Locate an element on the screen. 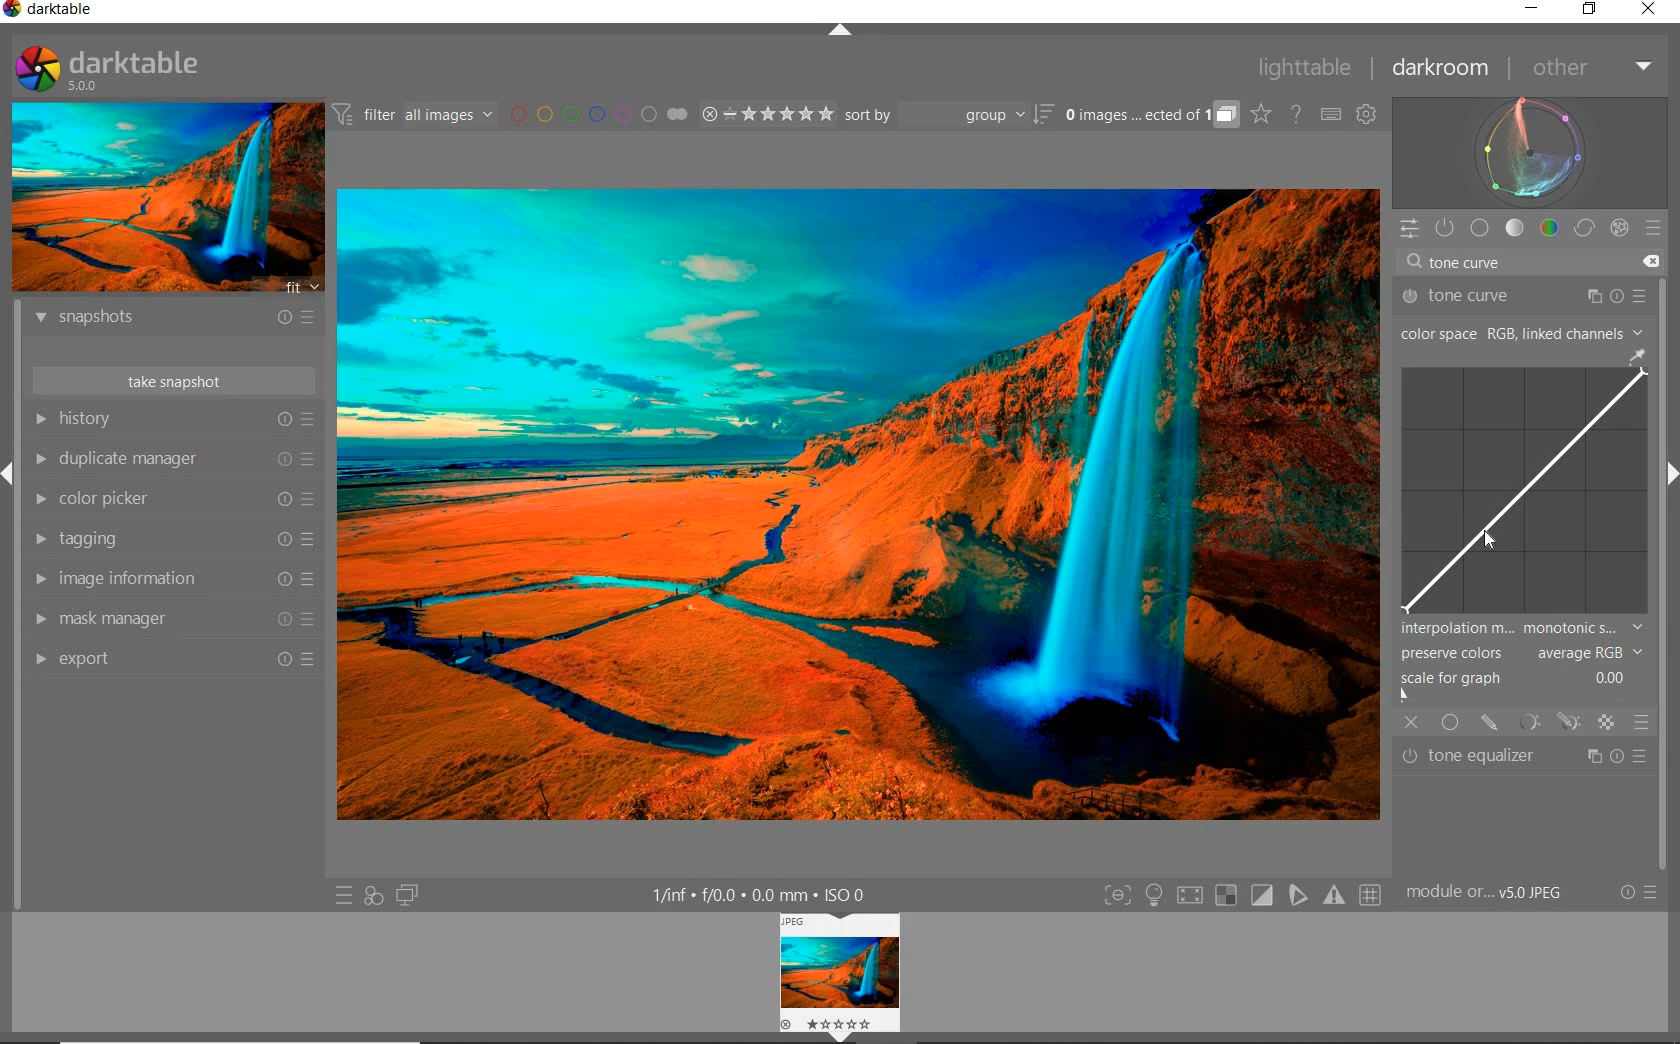  color is located at coordinates (1548, 228).